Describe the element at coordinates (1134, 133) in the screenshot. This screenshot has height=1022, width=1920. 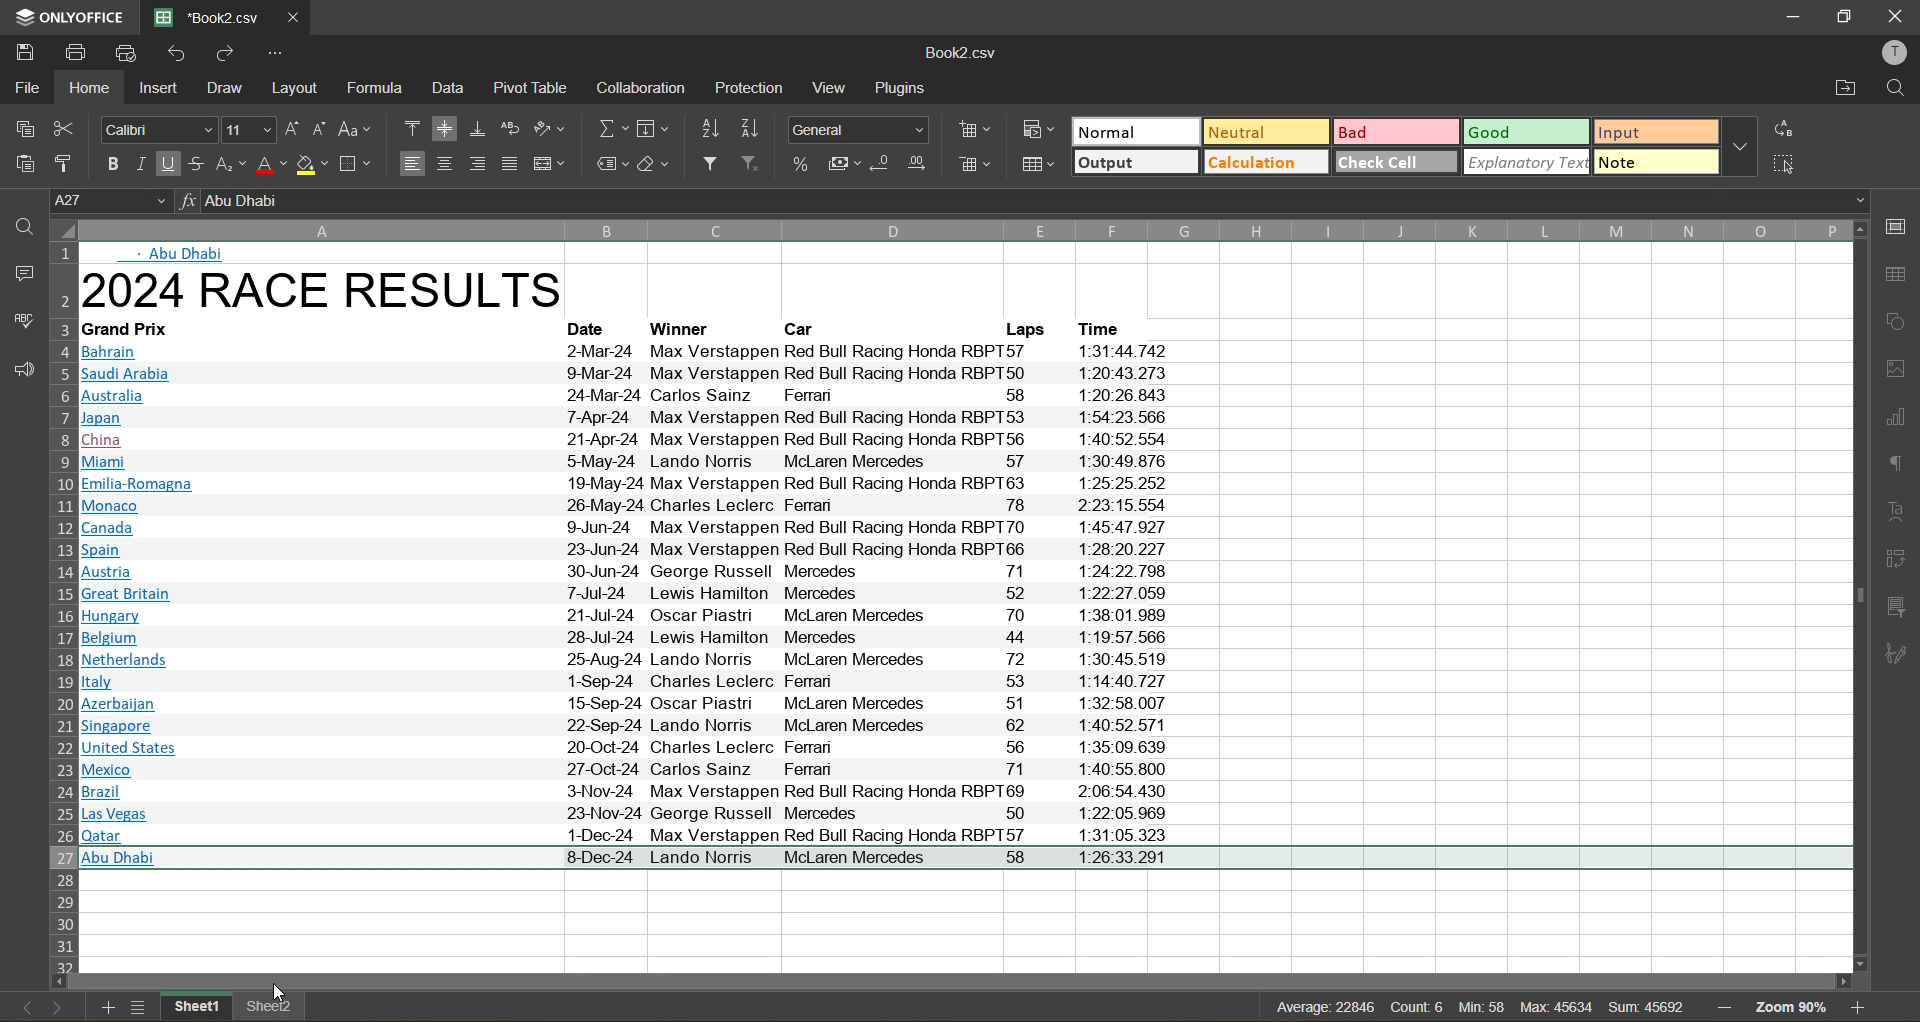
I see `normal` at that location.